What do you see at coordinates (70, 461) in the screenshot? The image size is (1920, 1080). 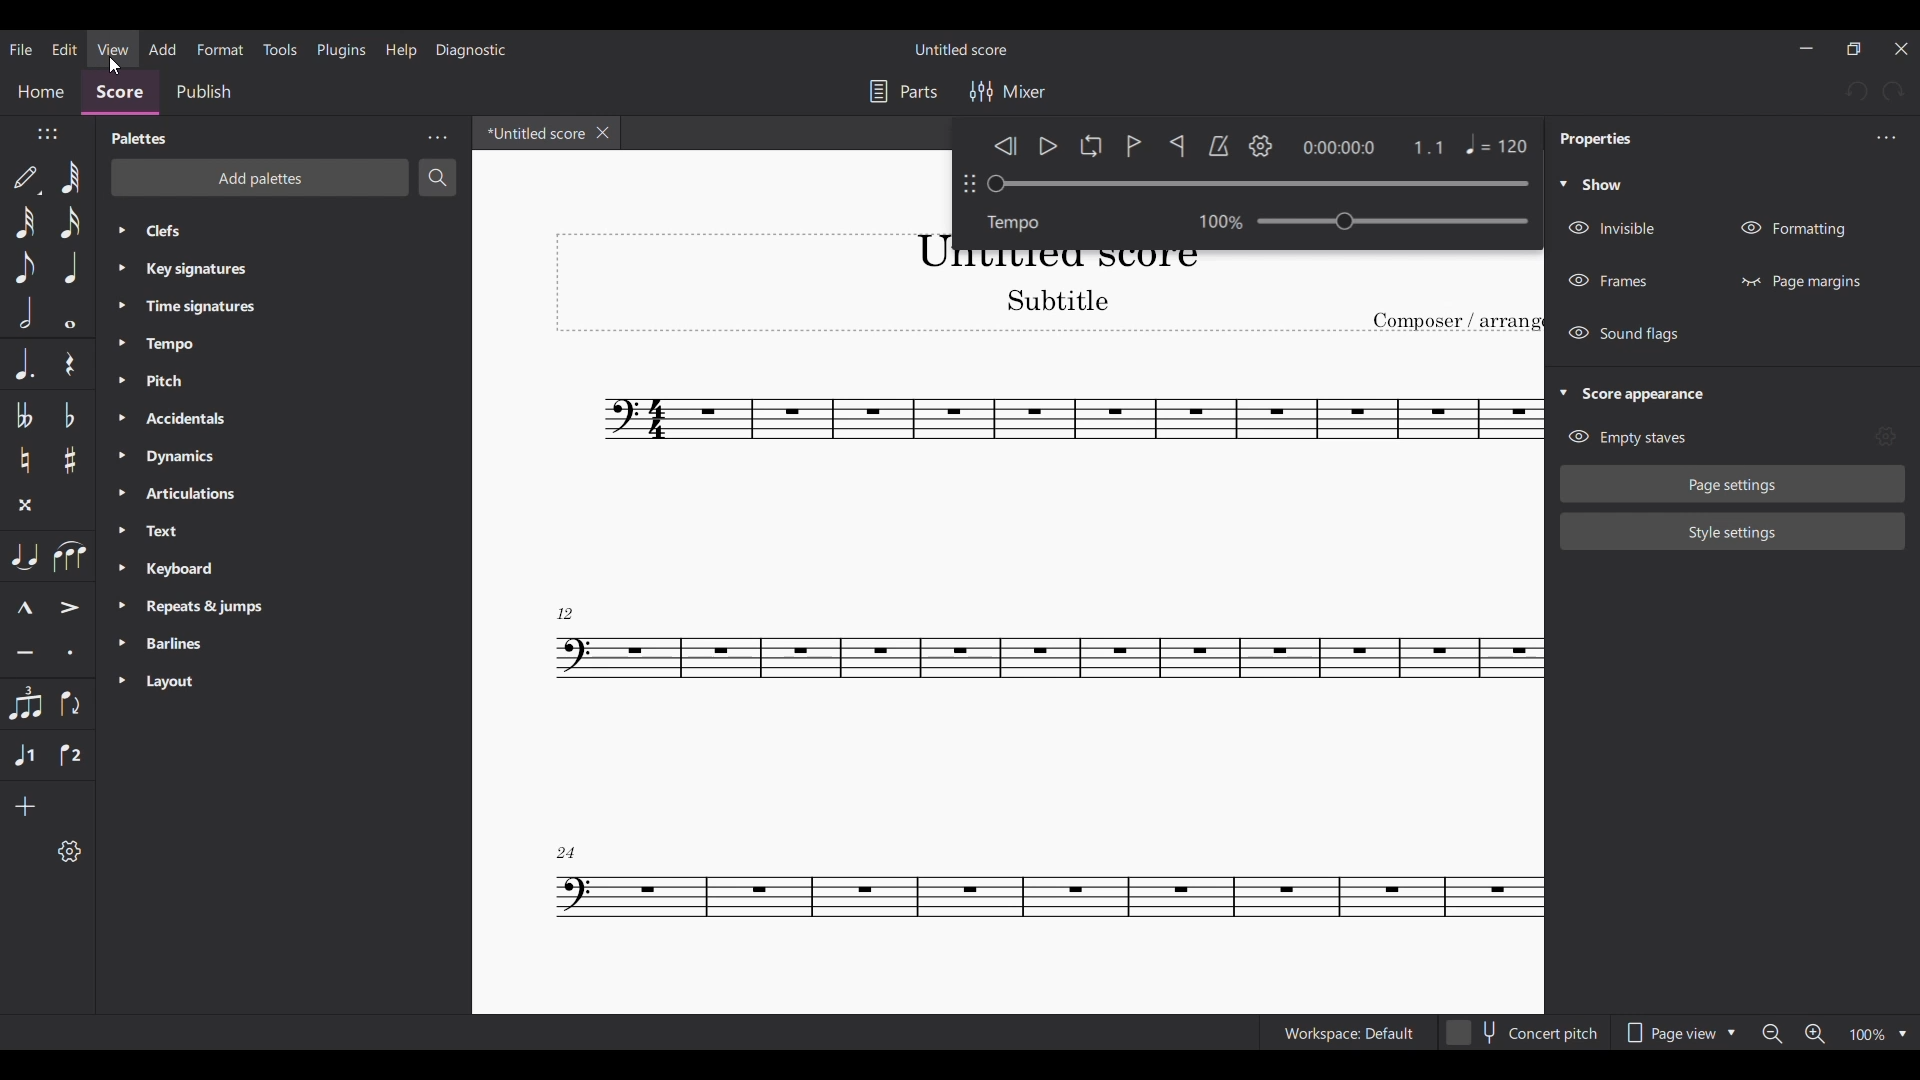 I see `Toggle sharp` at bounding box center [70, 461].